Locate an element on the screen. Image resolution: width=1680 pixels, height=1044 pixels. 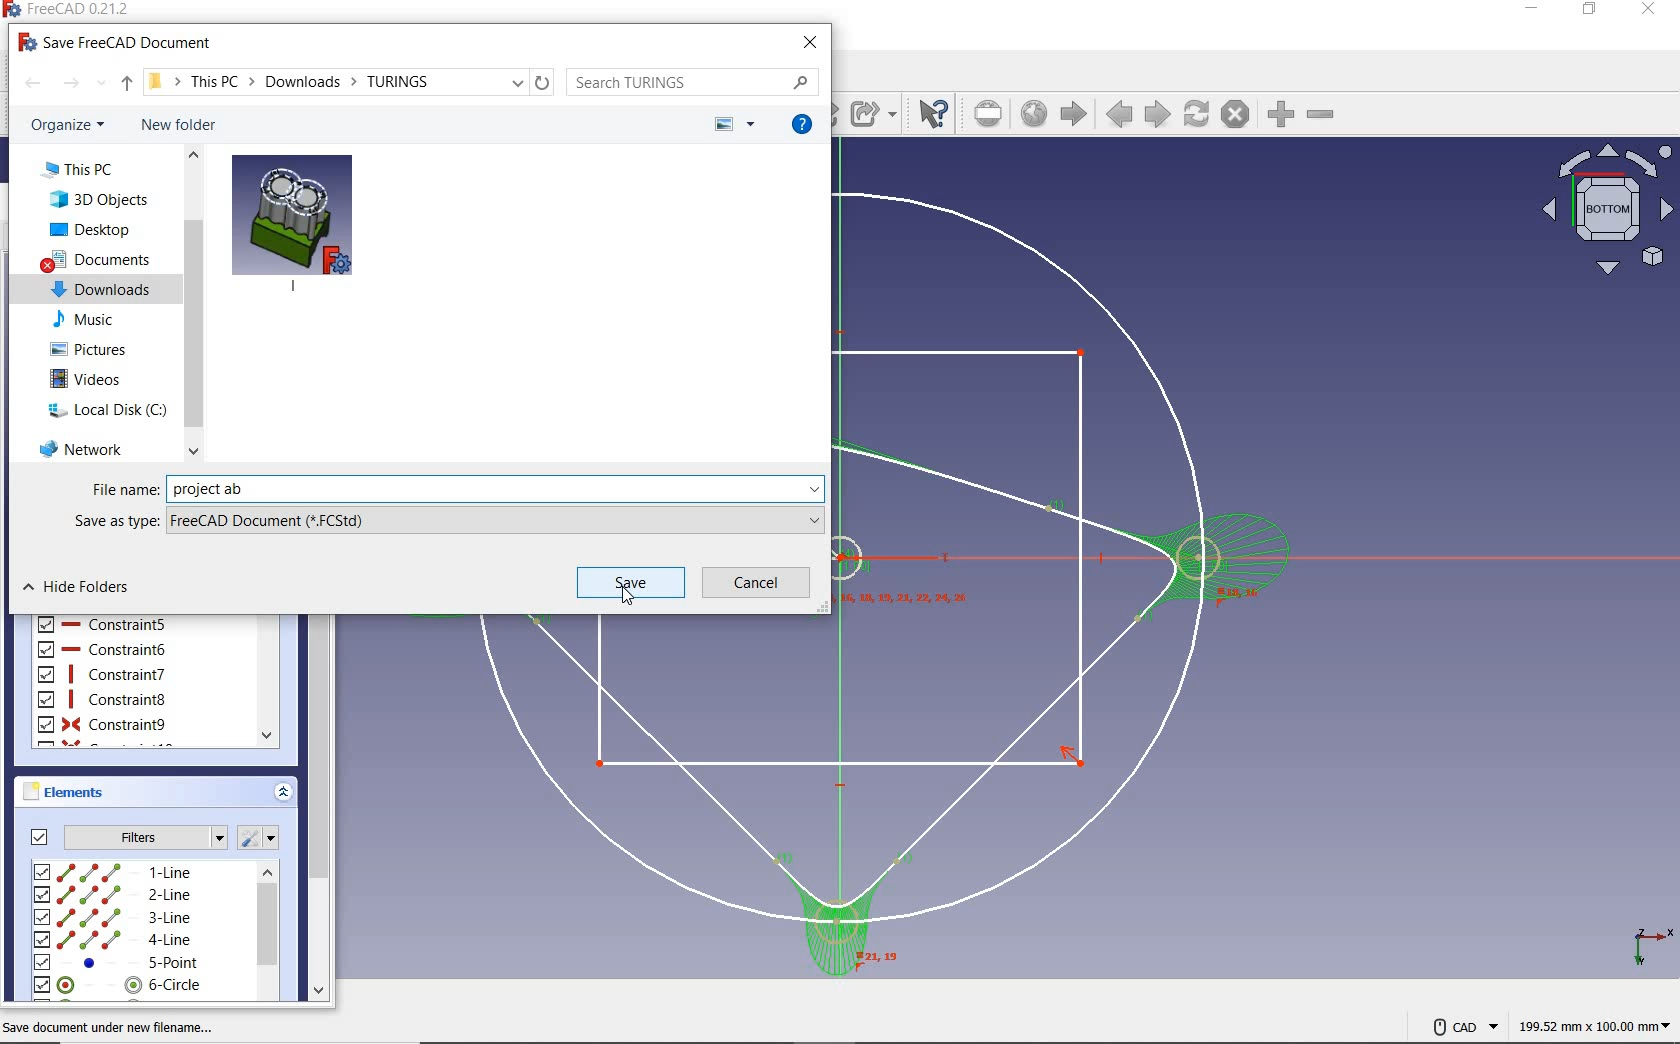
Network is located at coordinates (82, 447).